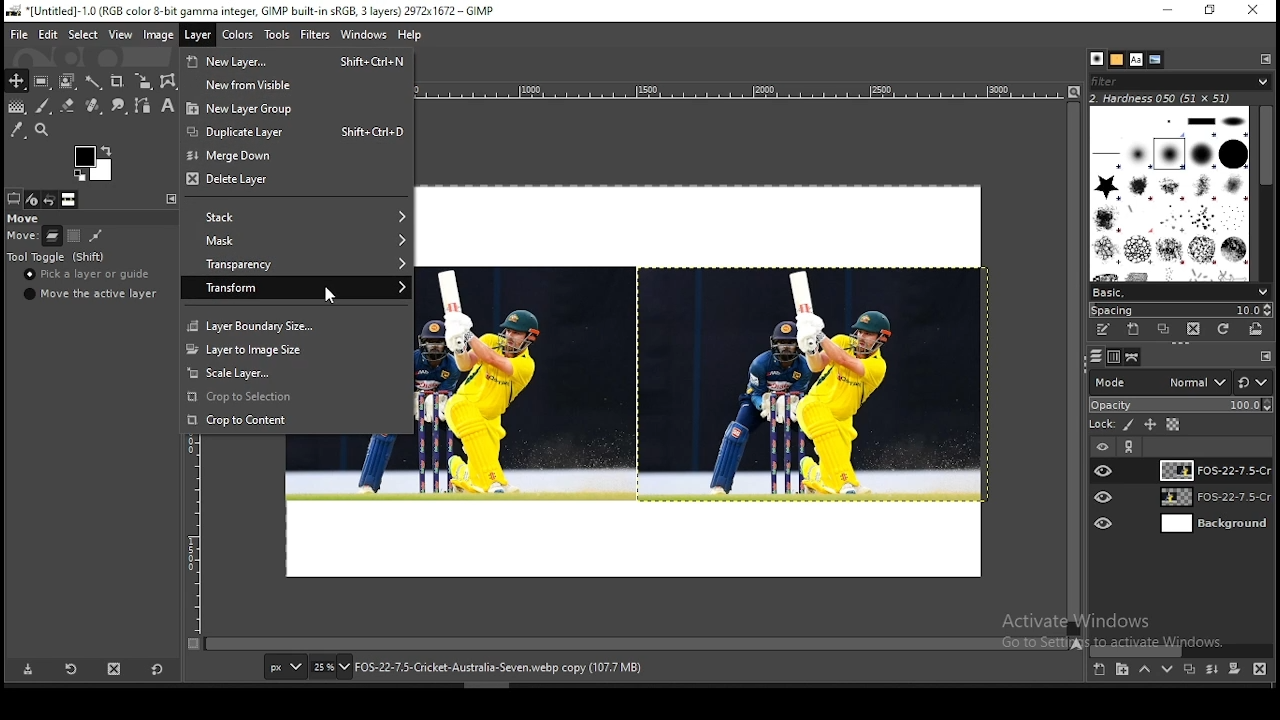 The height and width of the screenshot is (720, 1280). What do you see at coordinates (196, 36) in the screenshot?
I see `layer` at bounding box center [196, 36].